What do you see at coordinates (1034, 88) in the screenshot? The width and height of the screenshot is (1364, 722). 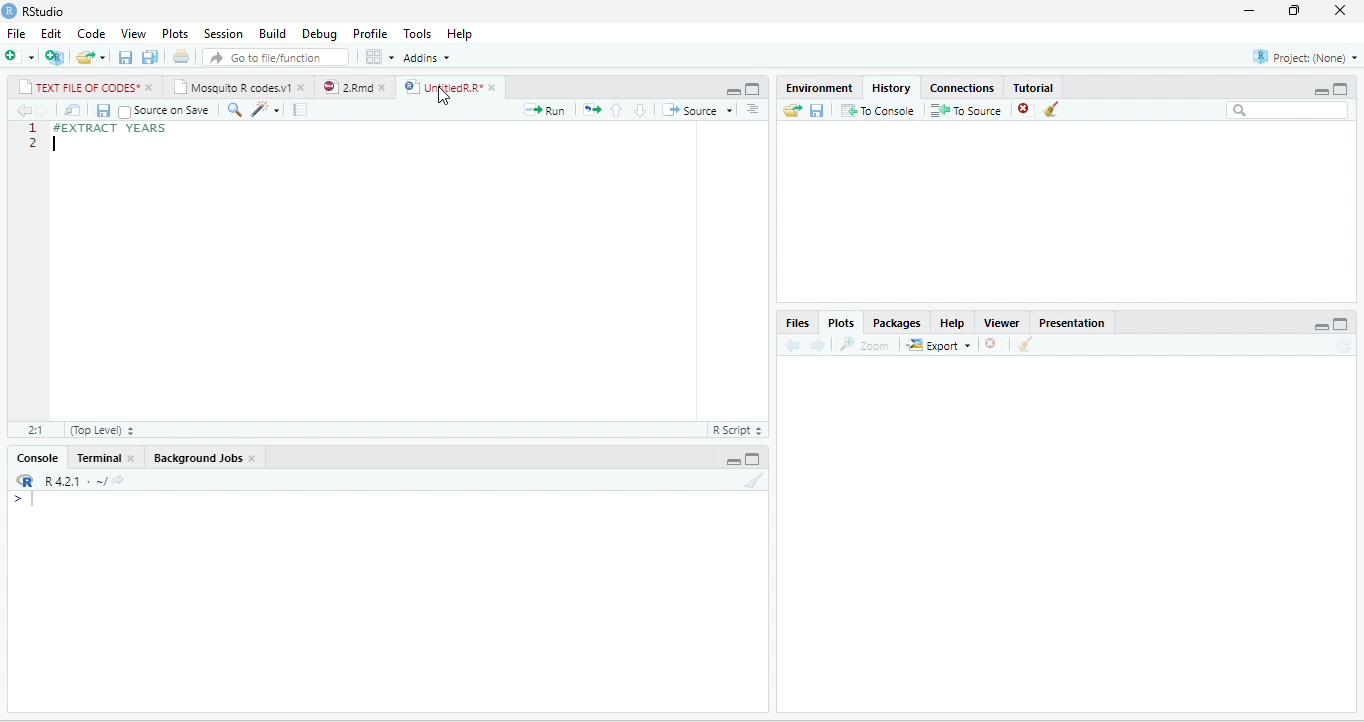 I see `Tutorial` at bounding box center [1034, 88].